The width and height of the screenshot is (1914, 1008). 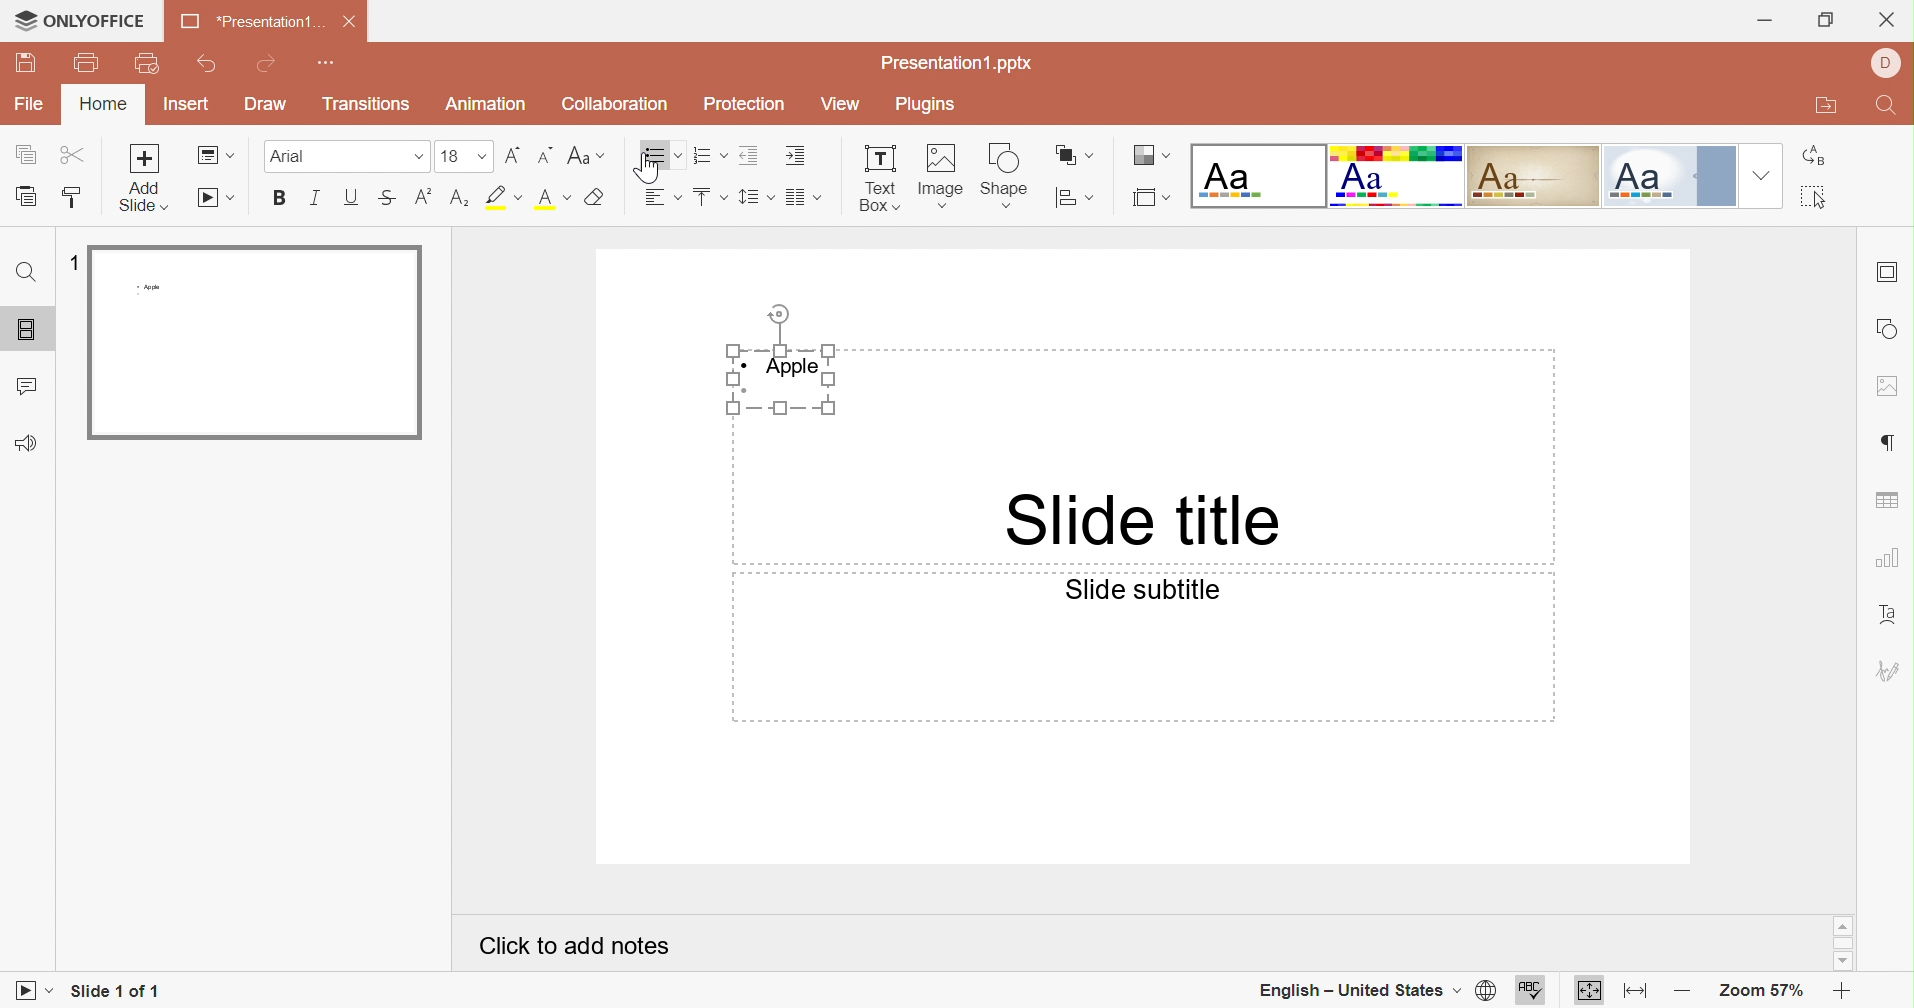 What do you see at coordinates (29, 61) in the screenshot?
I see `Save` at bounding box center [29, 61].